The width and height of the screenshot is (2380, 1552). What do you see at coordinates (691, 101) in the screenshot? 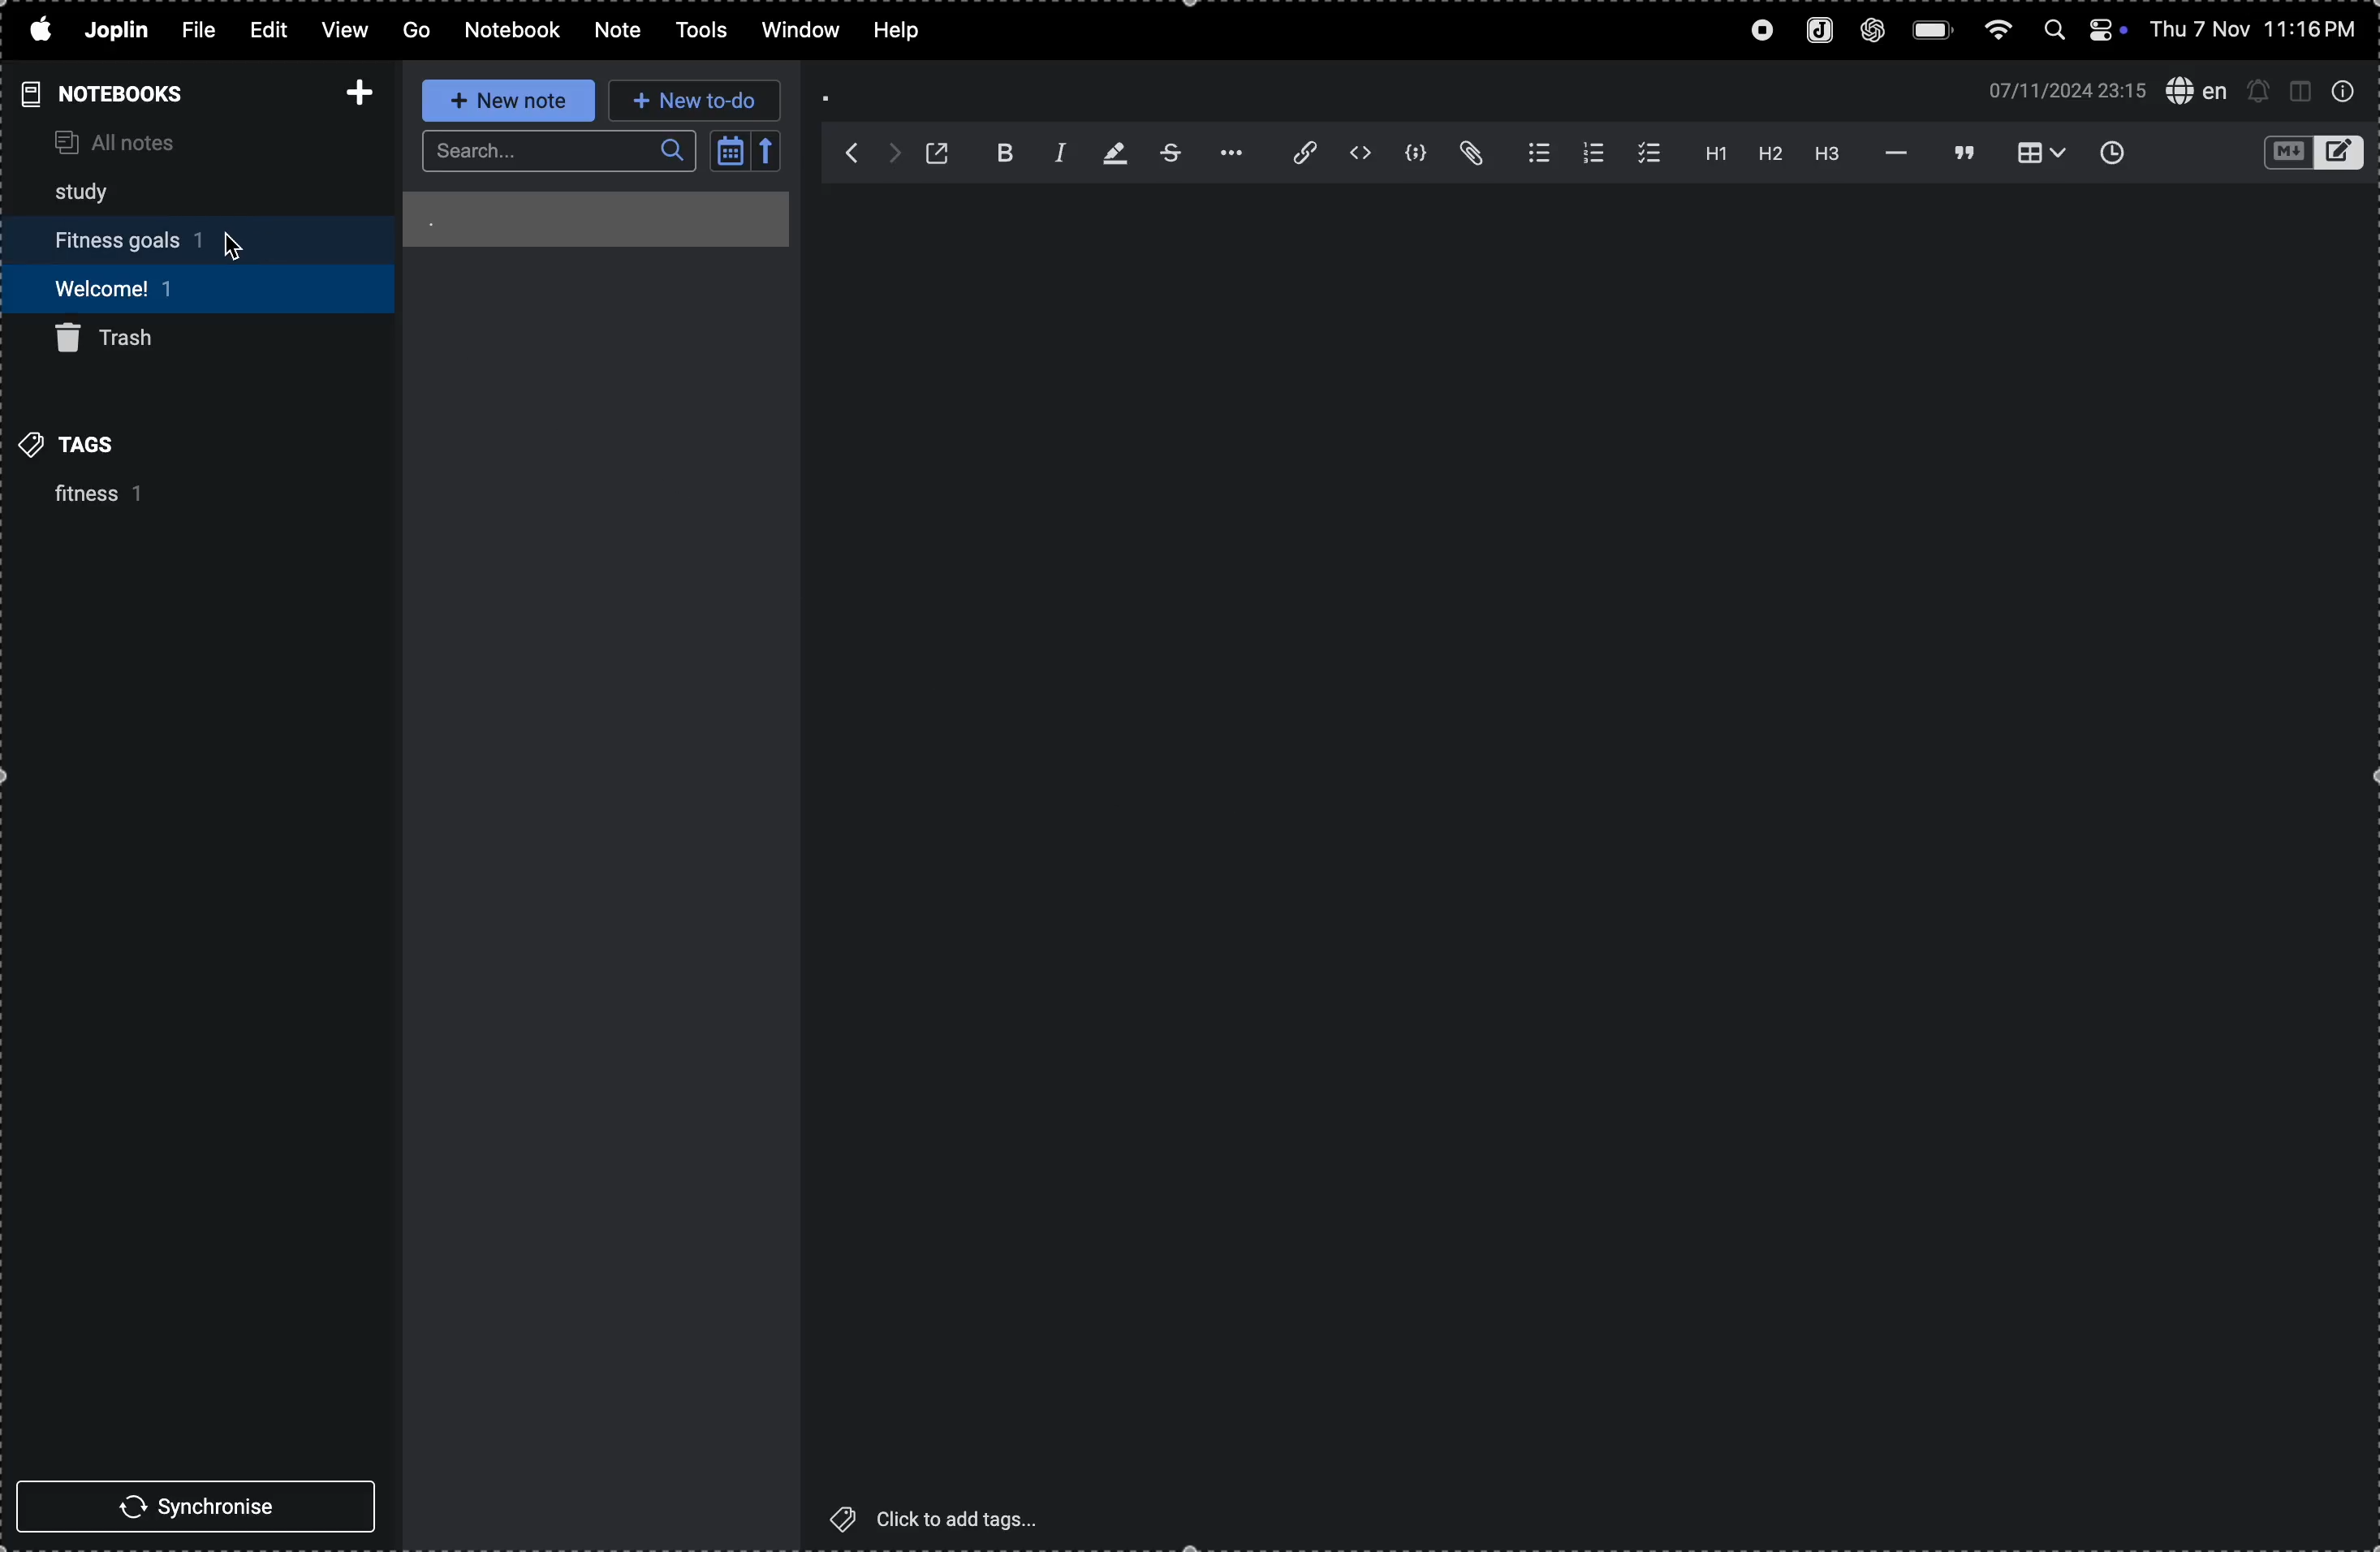
I see `new to-do` at bounding box center [691, 101].